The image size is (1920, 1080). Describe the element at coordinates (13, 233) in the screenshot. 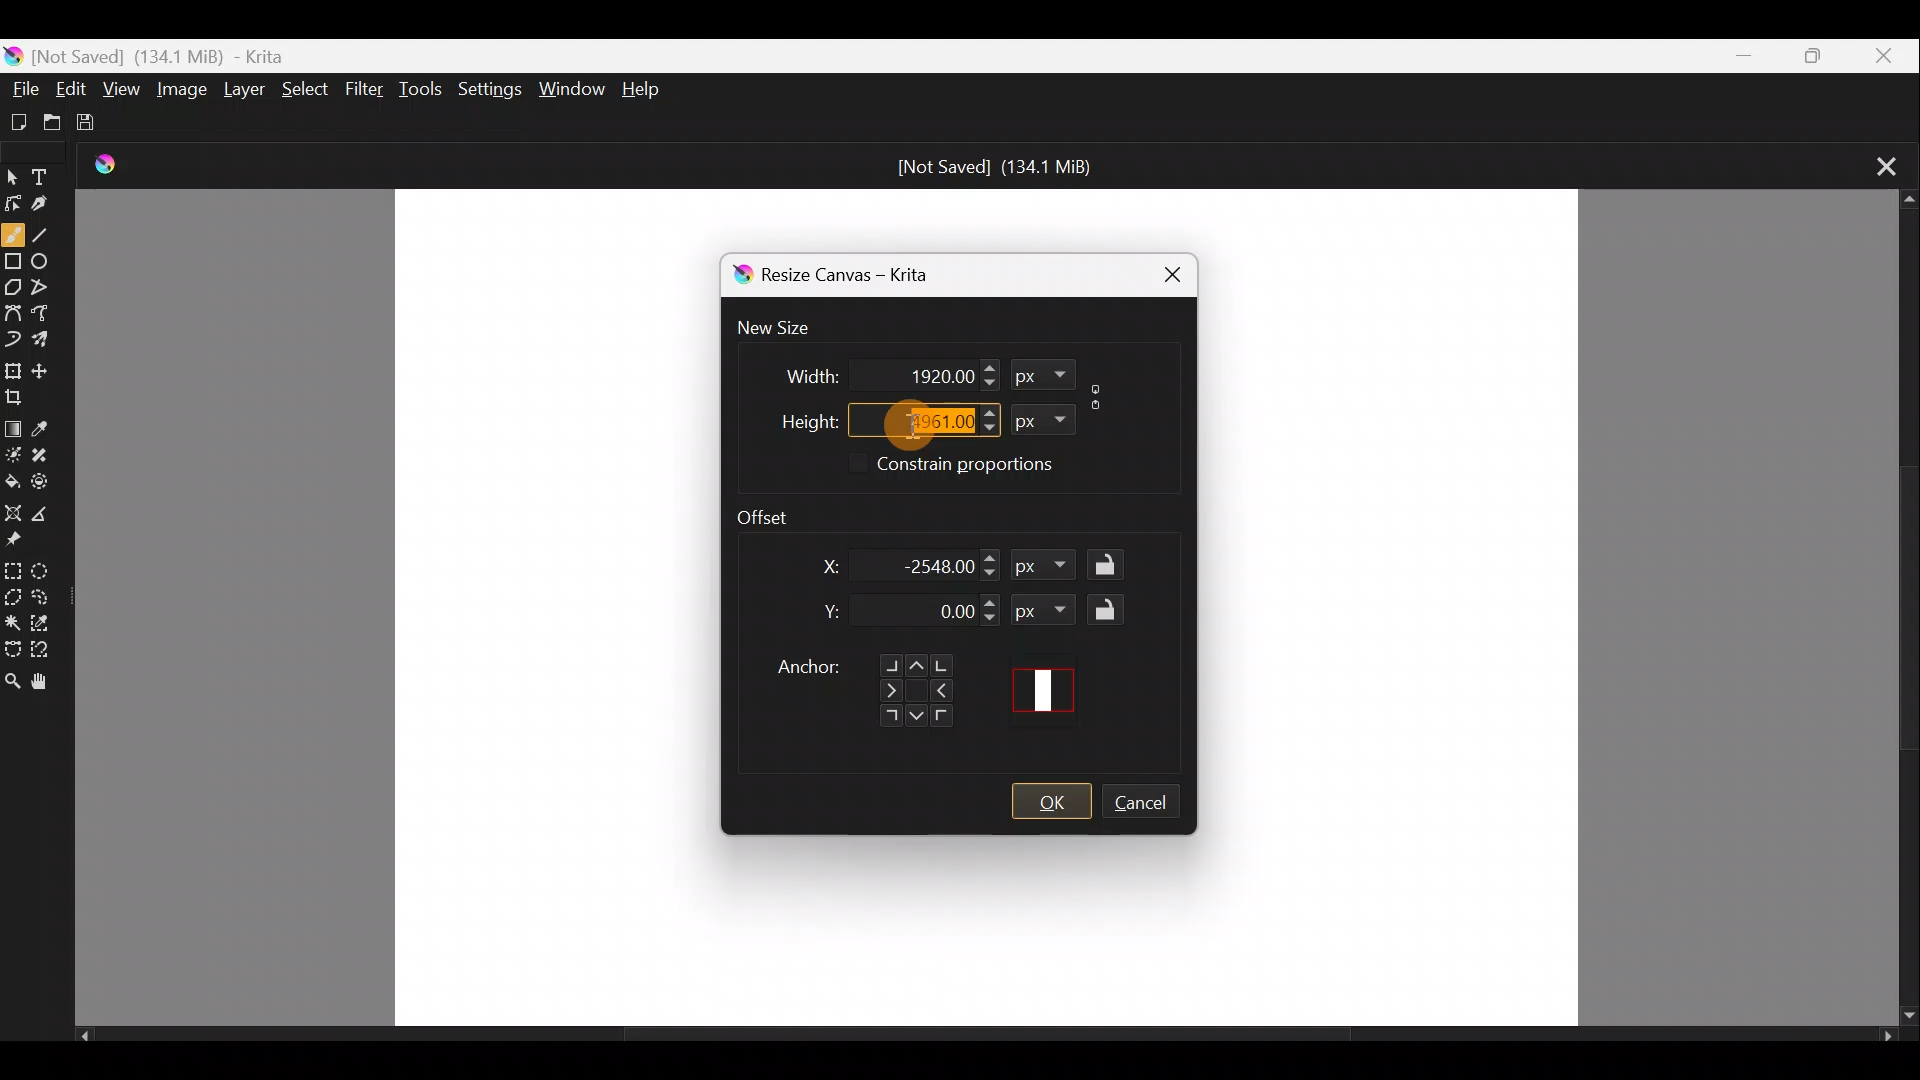

I see `Freehand brush tool` at that location.